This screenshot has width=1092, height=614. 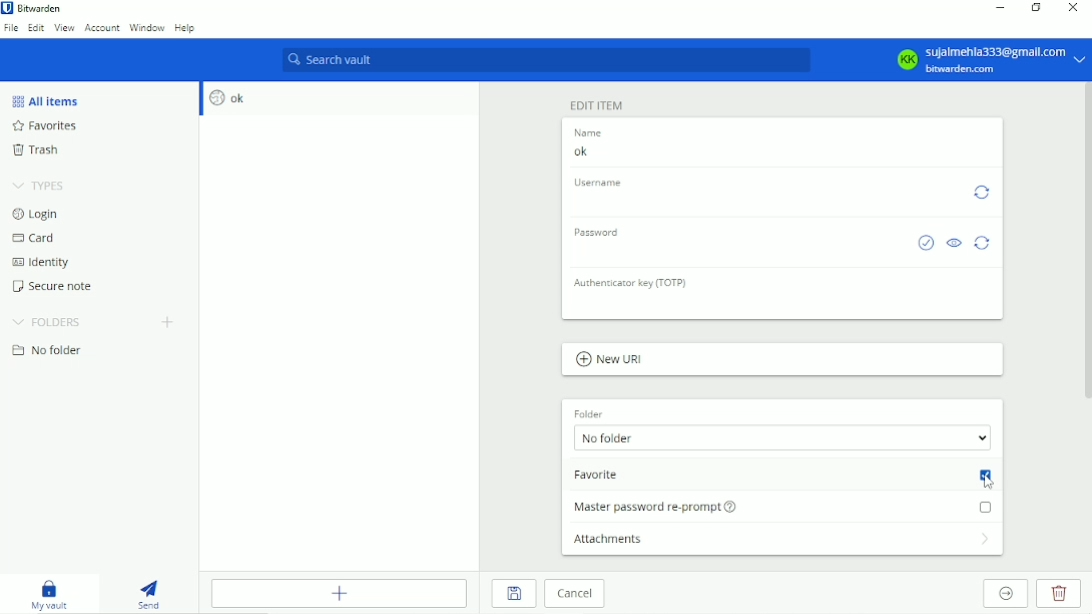 What do you see at coordinates (1004, 593) in the screenshot?
I see `Move to organization` at bounding box center [1004, 593].